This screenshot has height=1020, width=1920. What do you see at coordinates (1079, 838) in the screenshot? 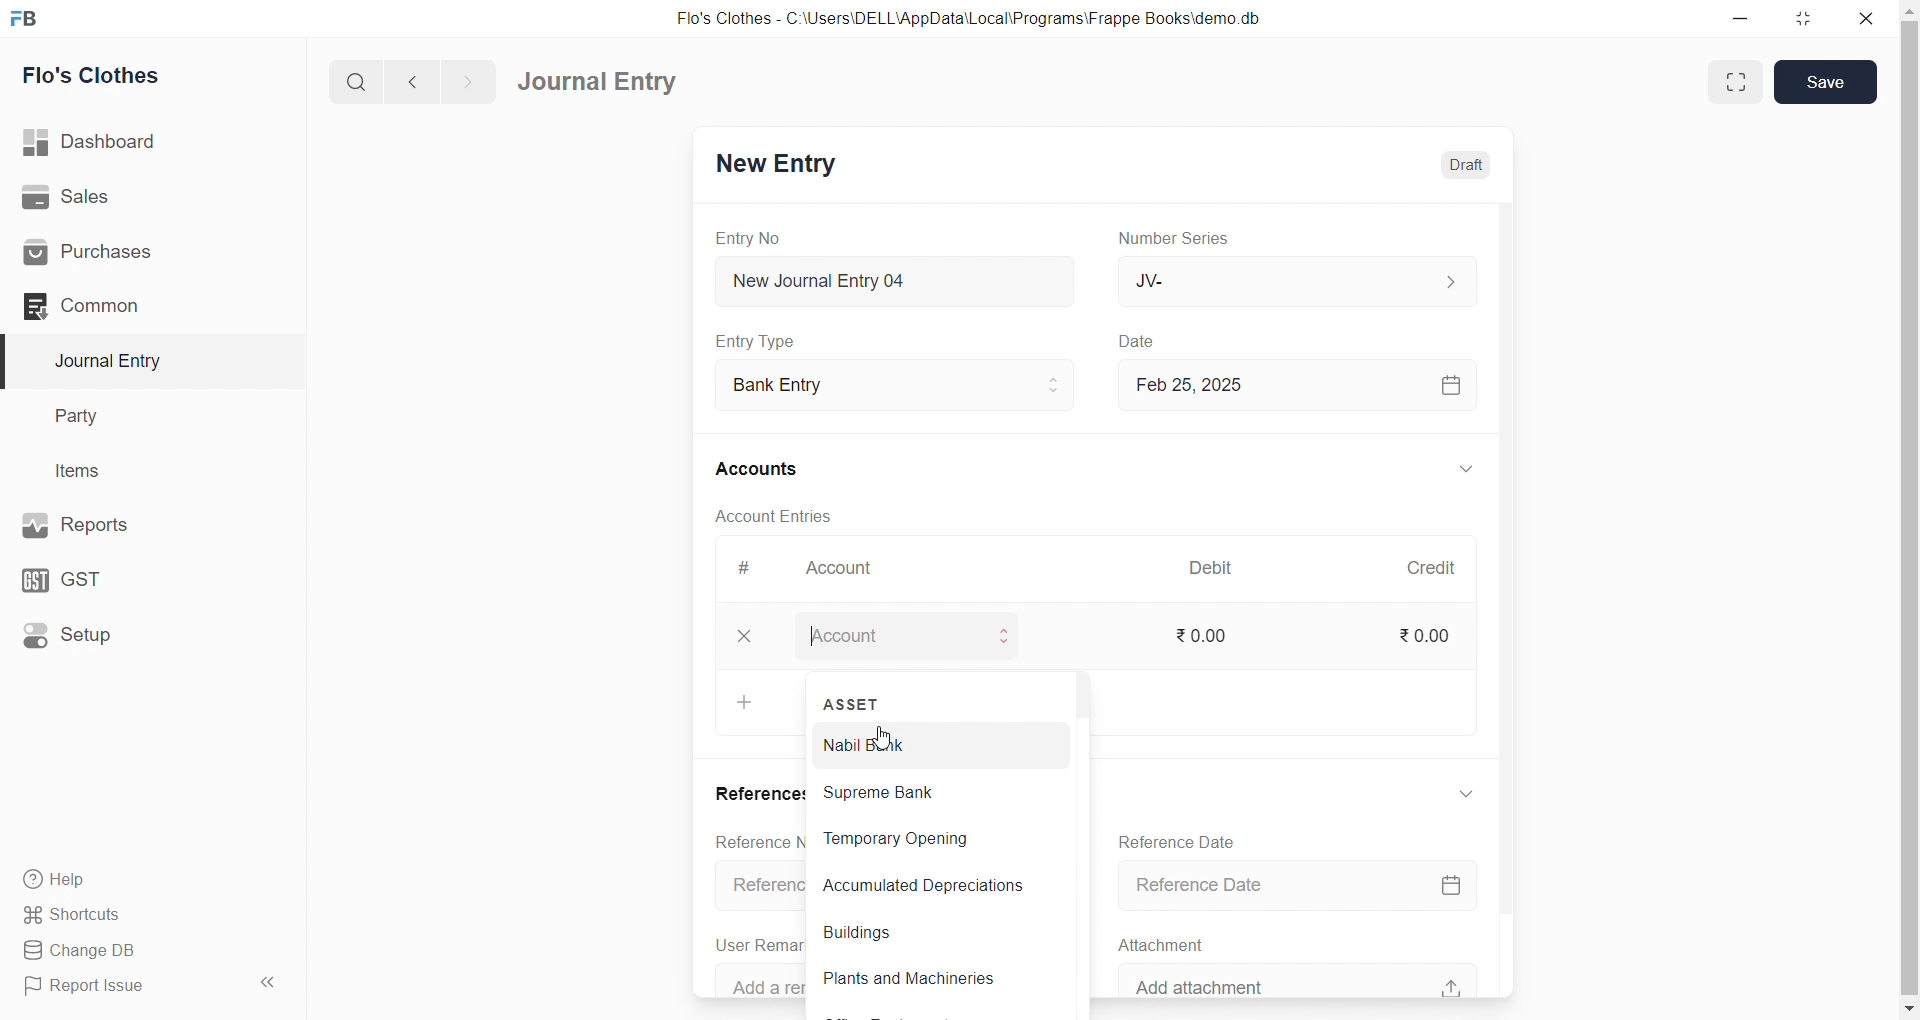
I see `scrollbar` at bounding box center [1079, 838].